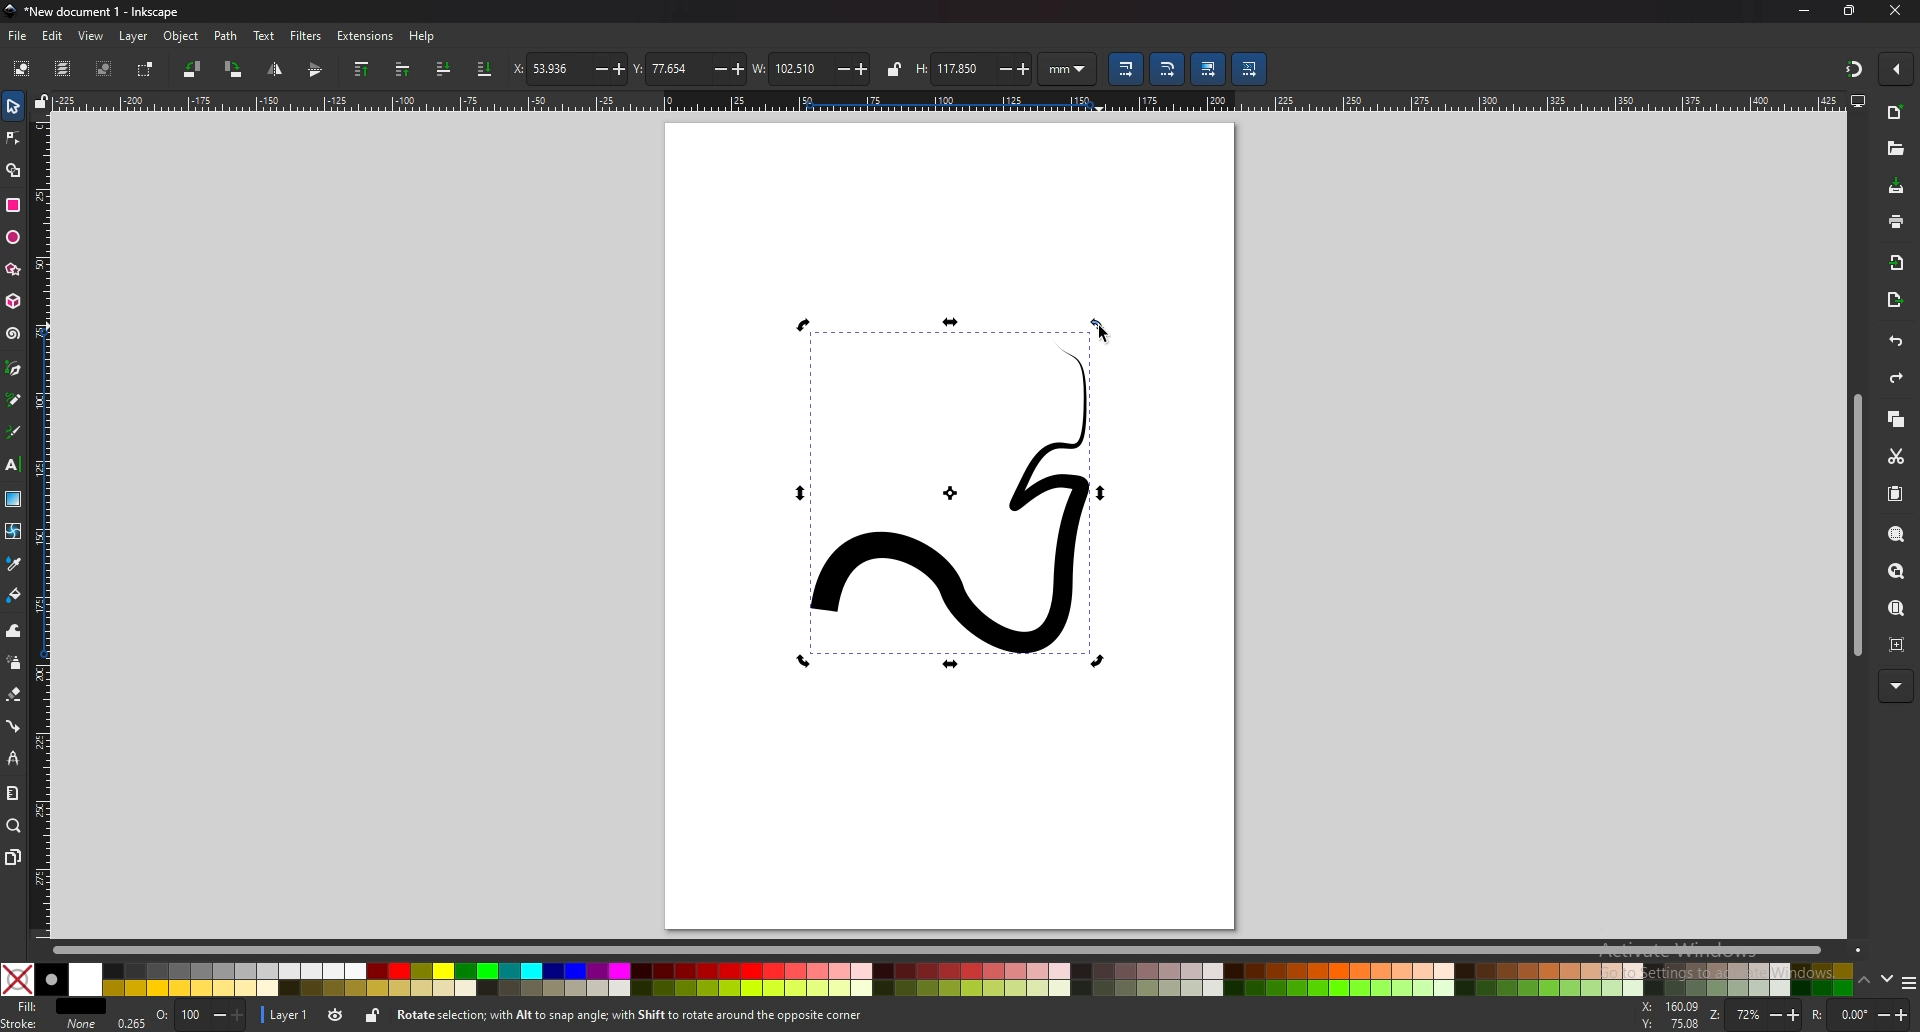 The height and width of the screenshot is (1032, 1920). What do you see at coordinates (1898, 187) in the screenshot?
I see `save` at bounding box center [1898, 187].